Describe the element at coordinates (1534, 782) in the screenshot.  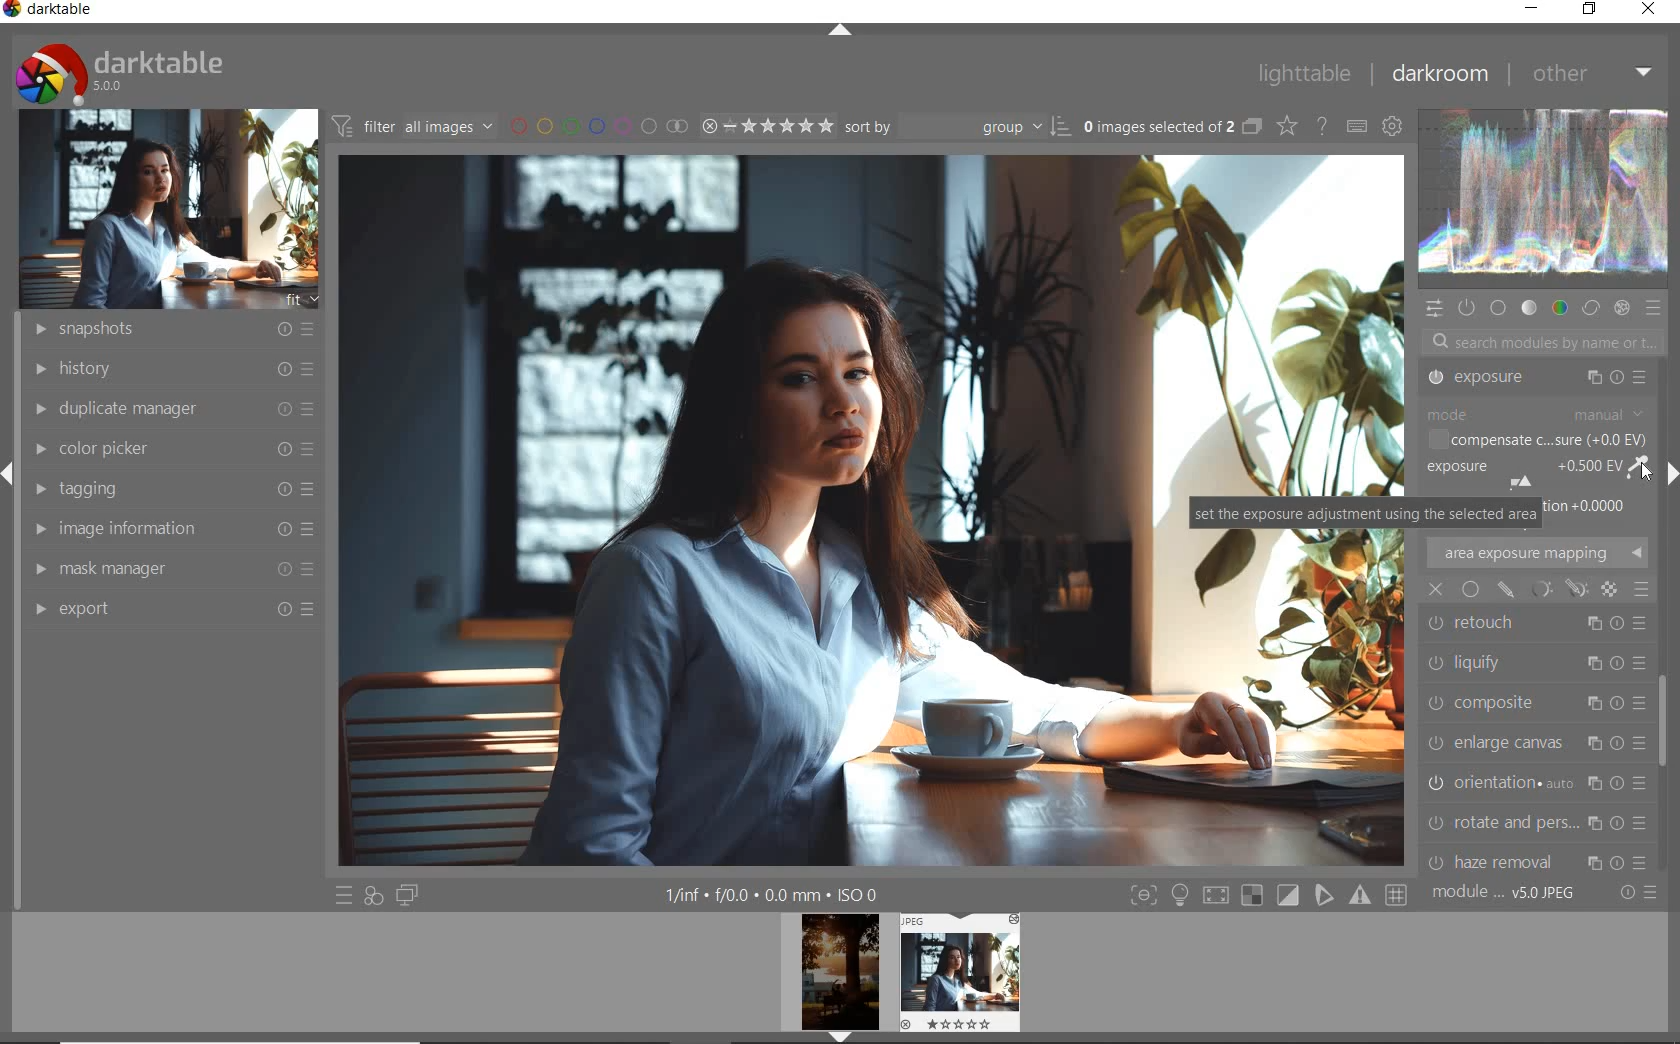
I see `CHROMATIC ABER` at that location.